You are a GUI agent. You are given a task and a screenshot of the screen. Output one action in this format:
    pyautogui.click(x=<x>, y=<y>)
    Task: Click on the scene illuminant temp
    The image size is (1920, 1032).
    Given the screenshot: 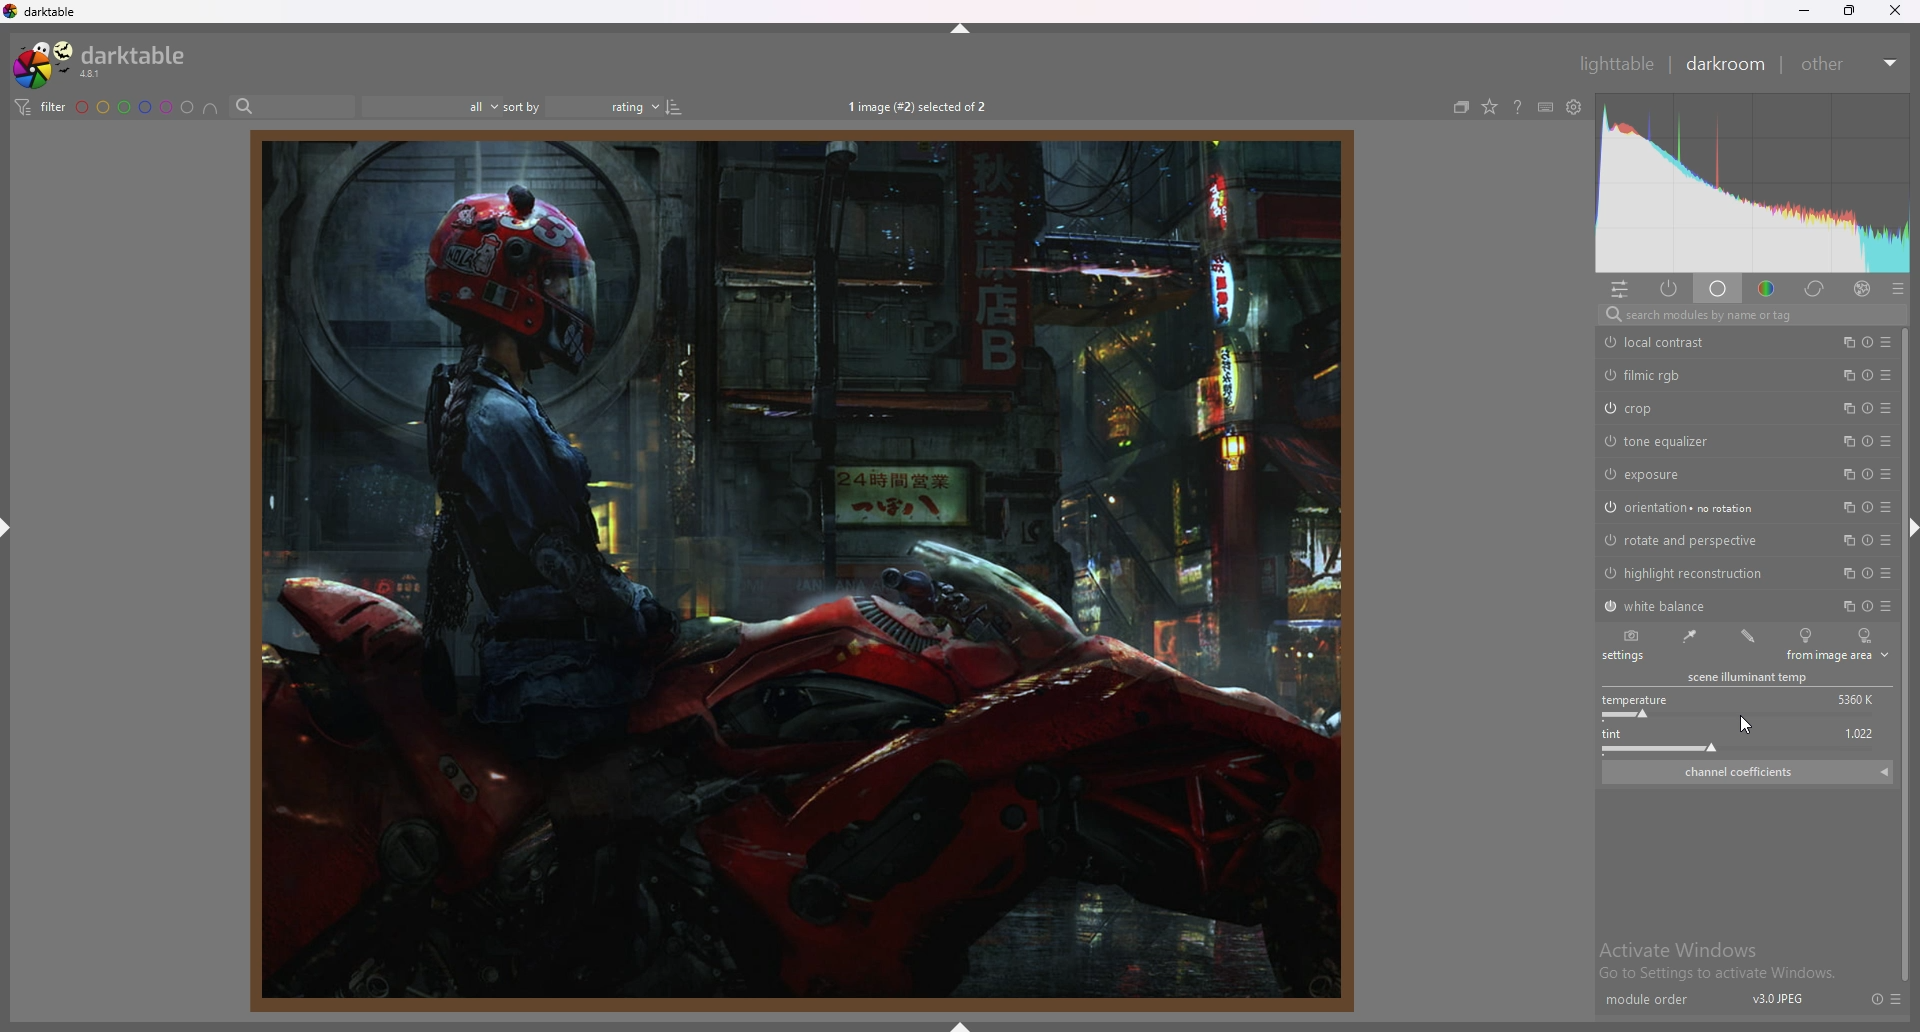 What is the action you would take?
    pyautogui.click(x=1748, y=678)
    